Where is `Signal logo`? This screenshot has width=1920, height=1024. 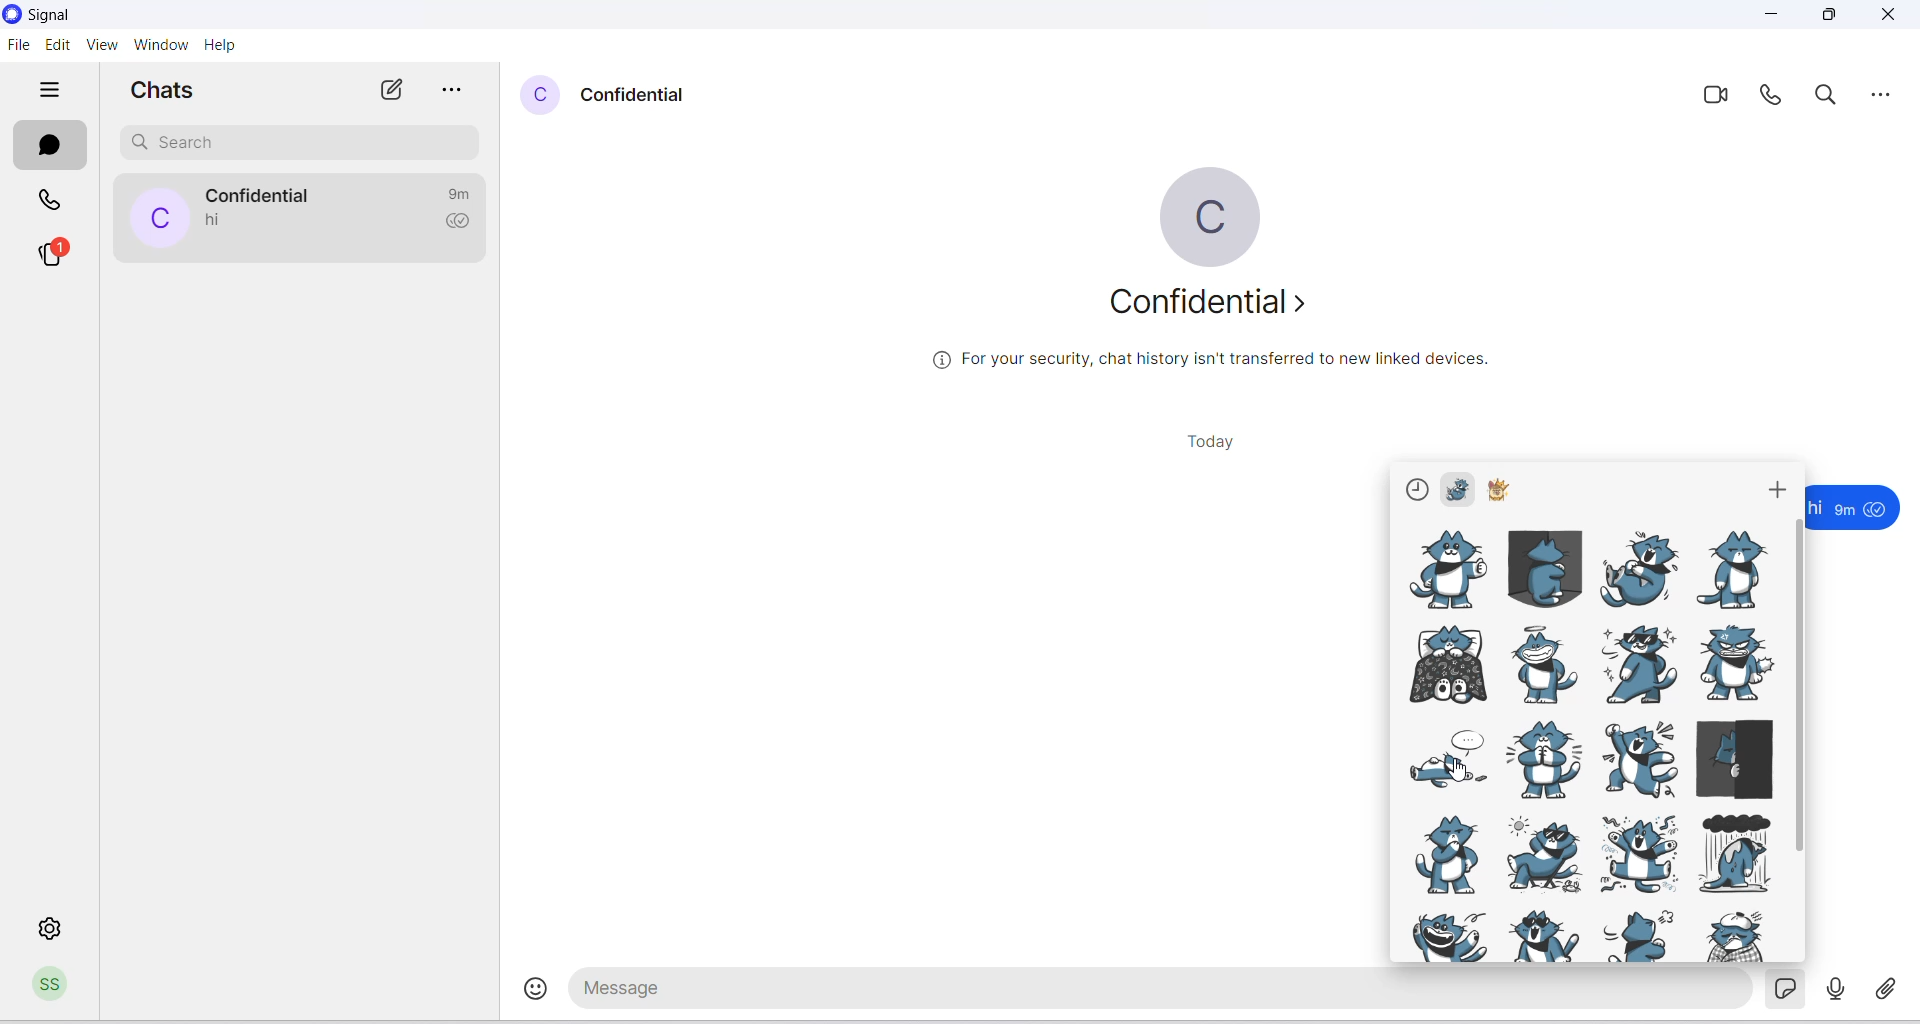 Signal logo is located at coordinates (56, 15).